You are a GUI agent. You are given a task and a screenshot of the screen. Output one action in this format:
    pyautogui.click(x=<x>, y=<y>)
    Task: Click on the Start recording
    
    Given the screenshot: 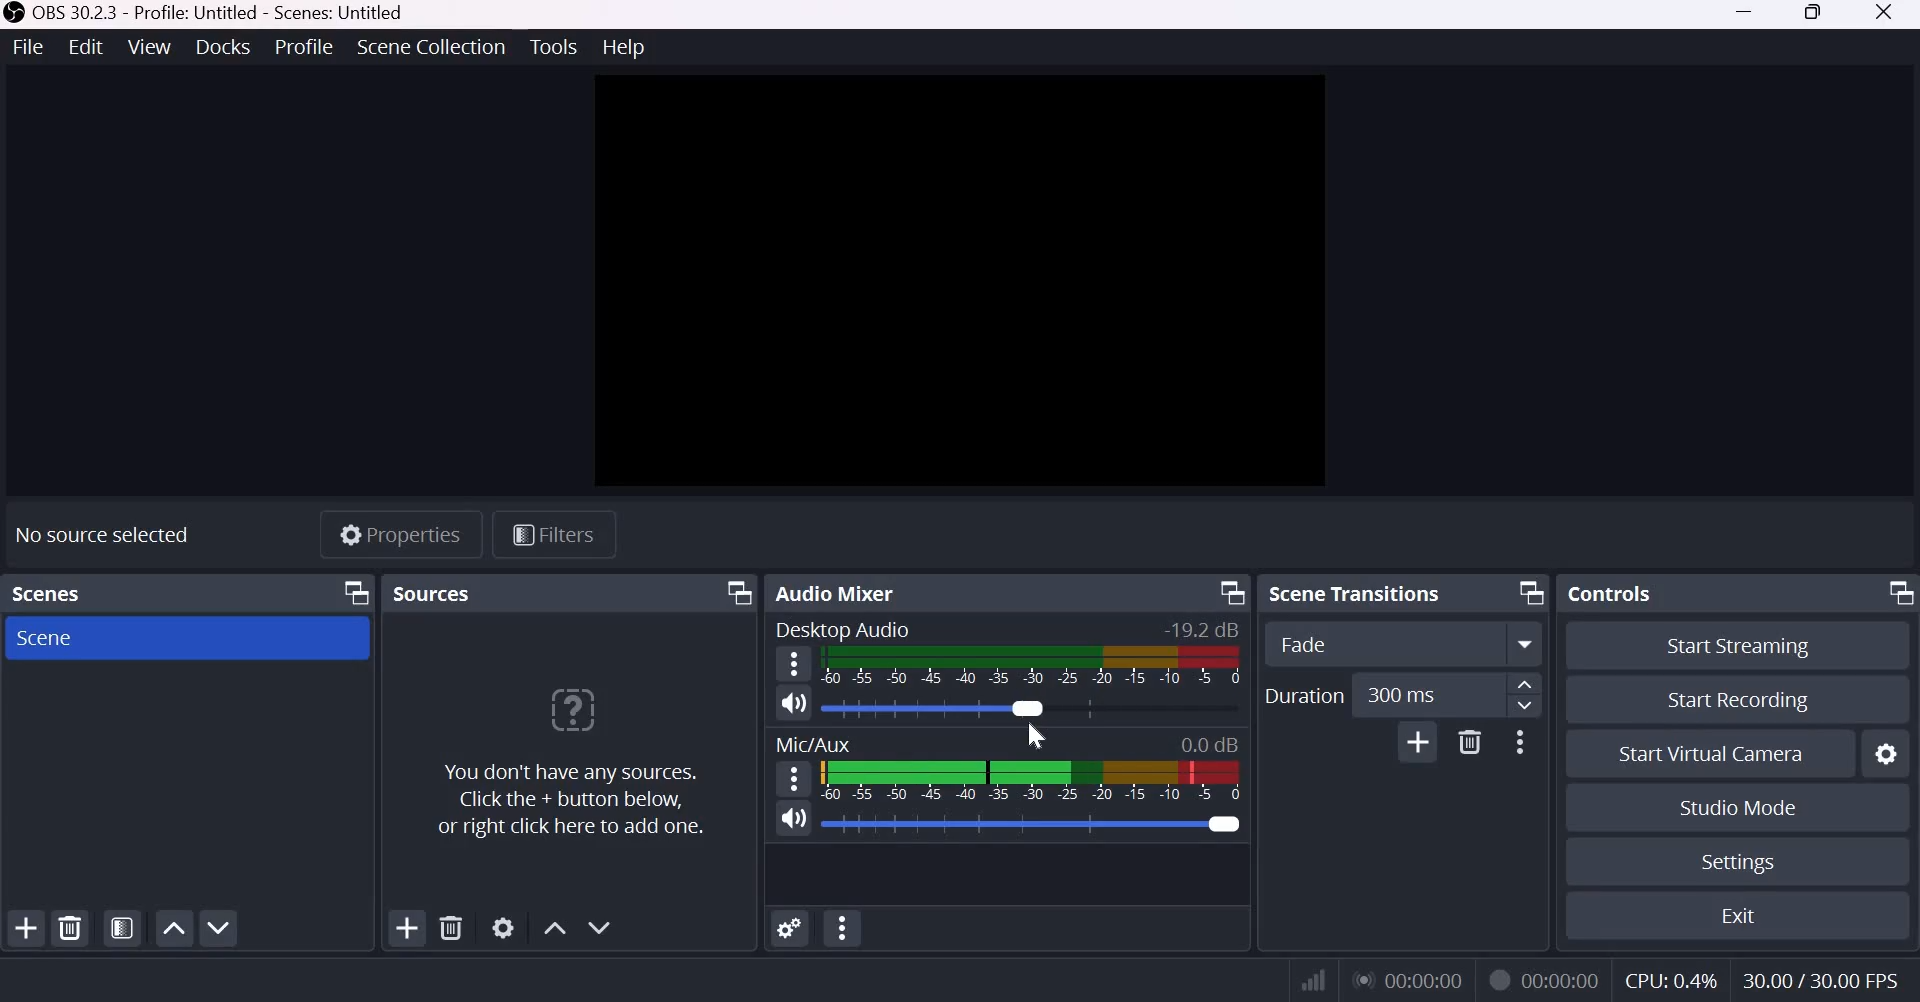 What is the action you would take?
    pyautogui.click(x=1736, y=700)
    